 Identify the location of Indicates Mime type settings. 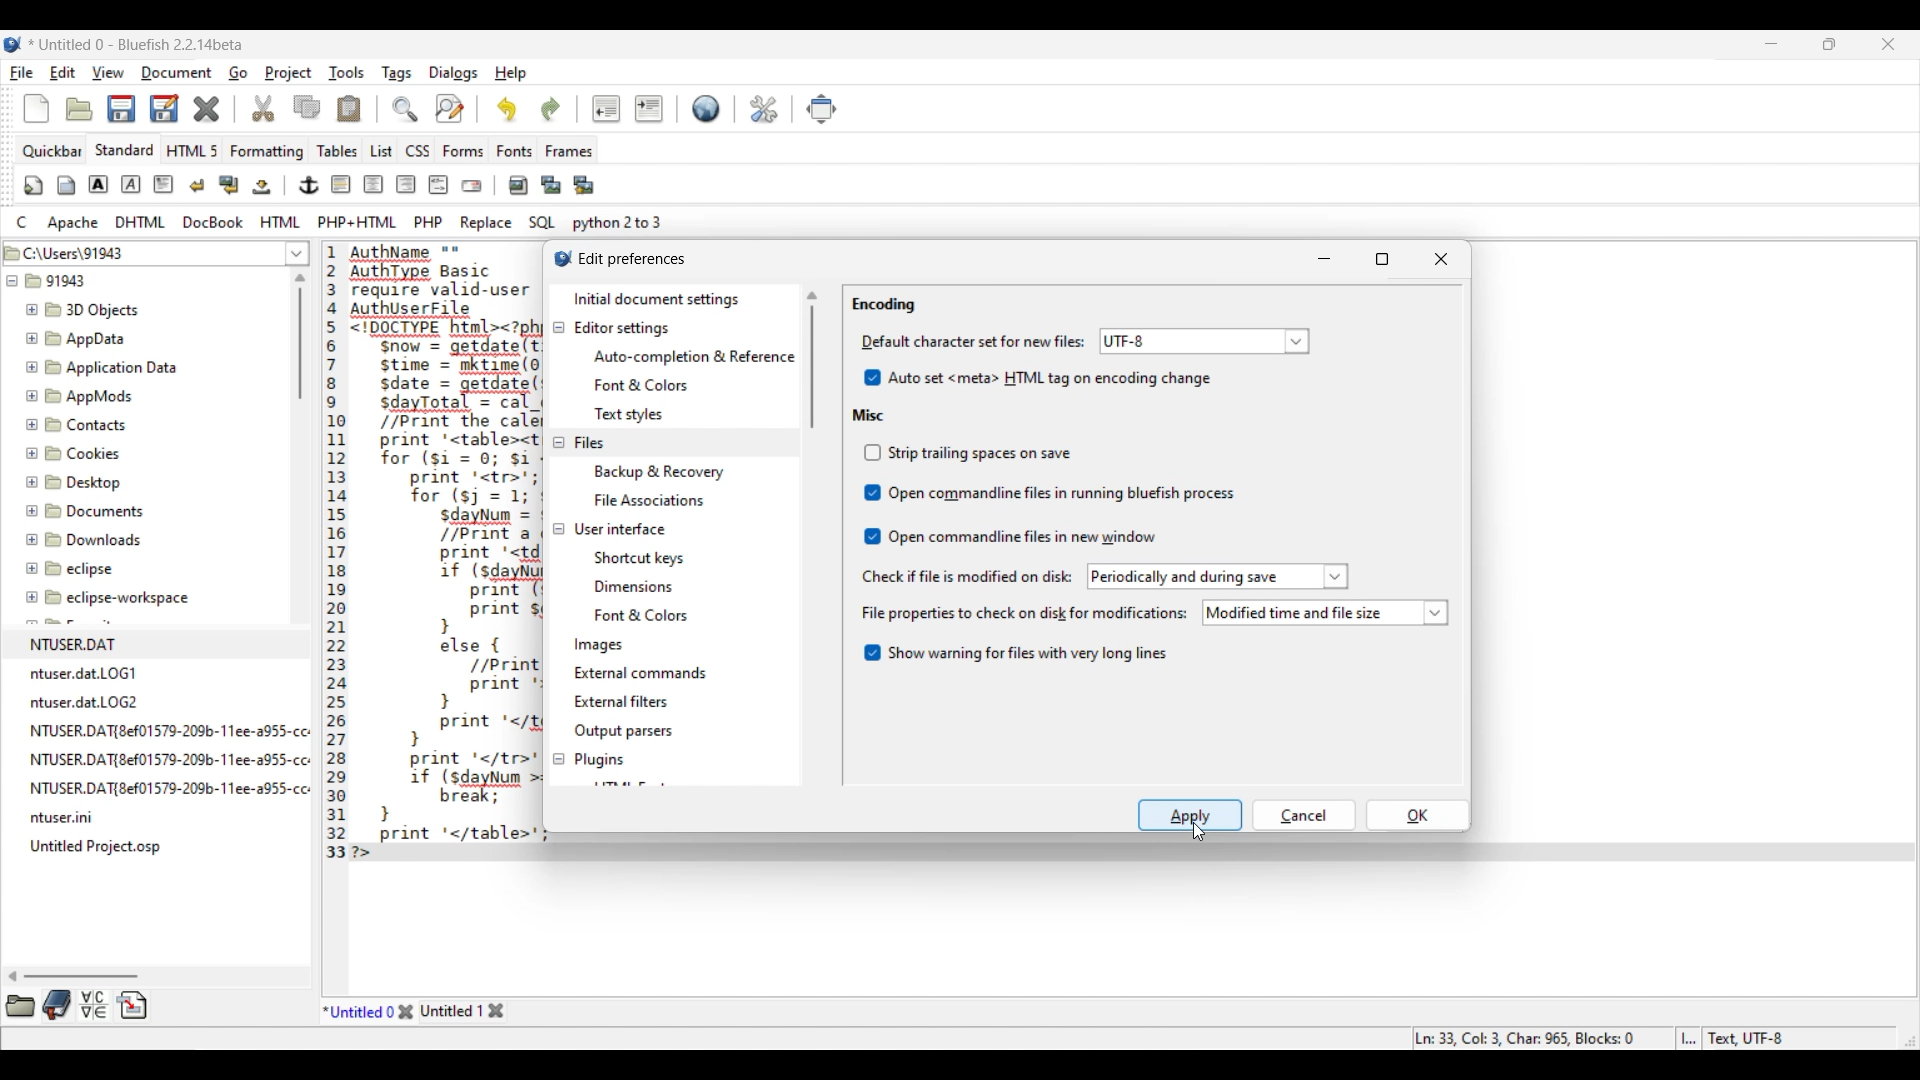
(974, 340).